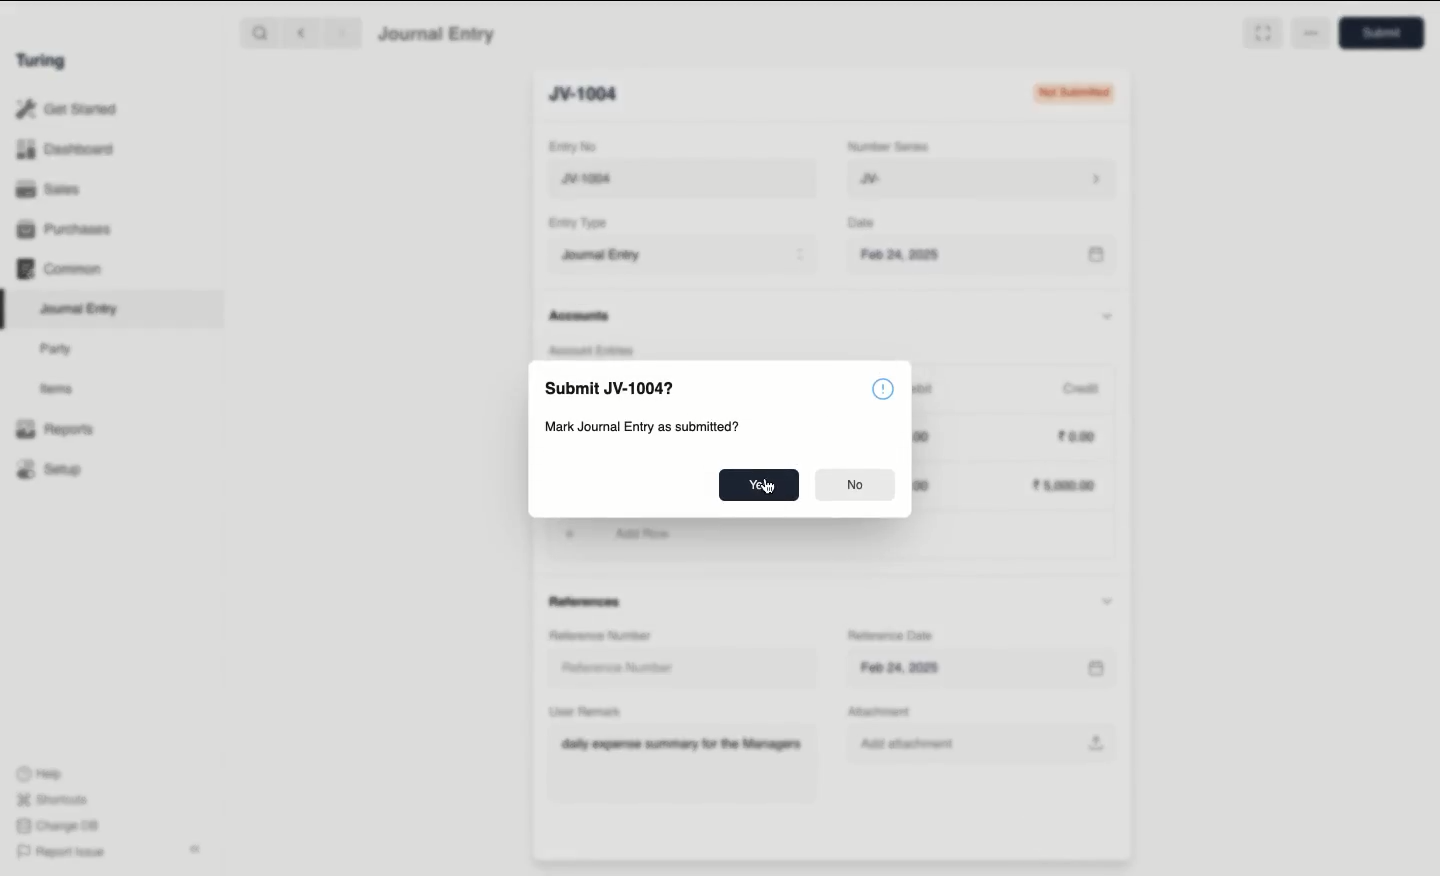  Describe the element at coordinates (438, 35) in the screenshot. I see `Journal Entry` at that location.